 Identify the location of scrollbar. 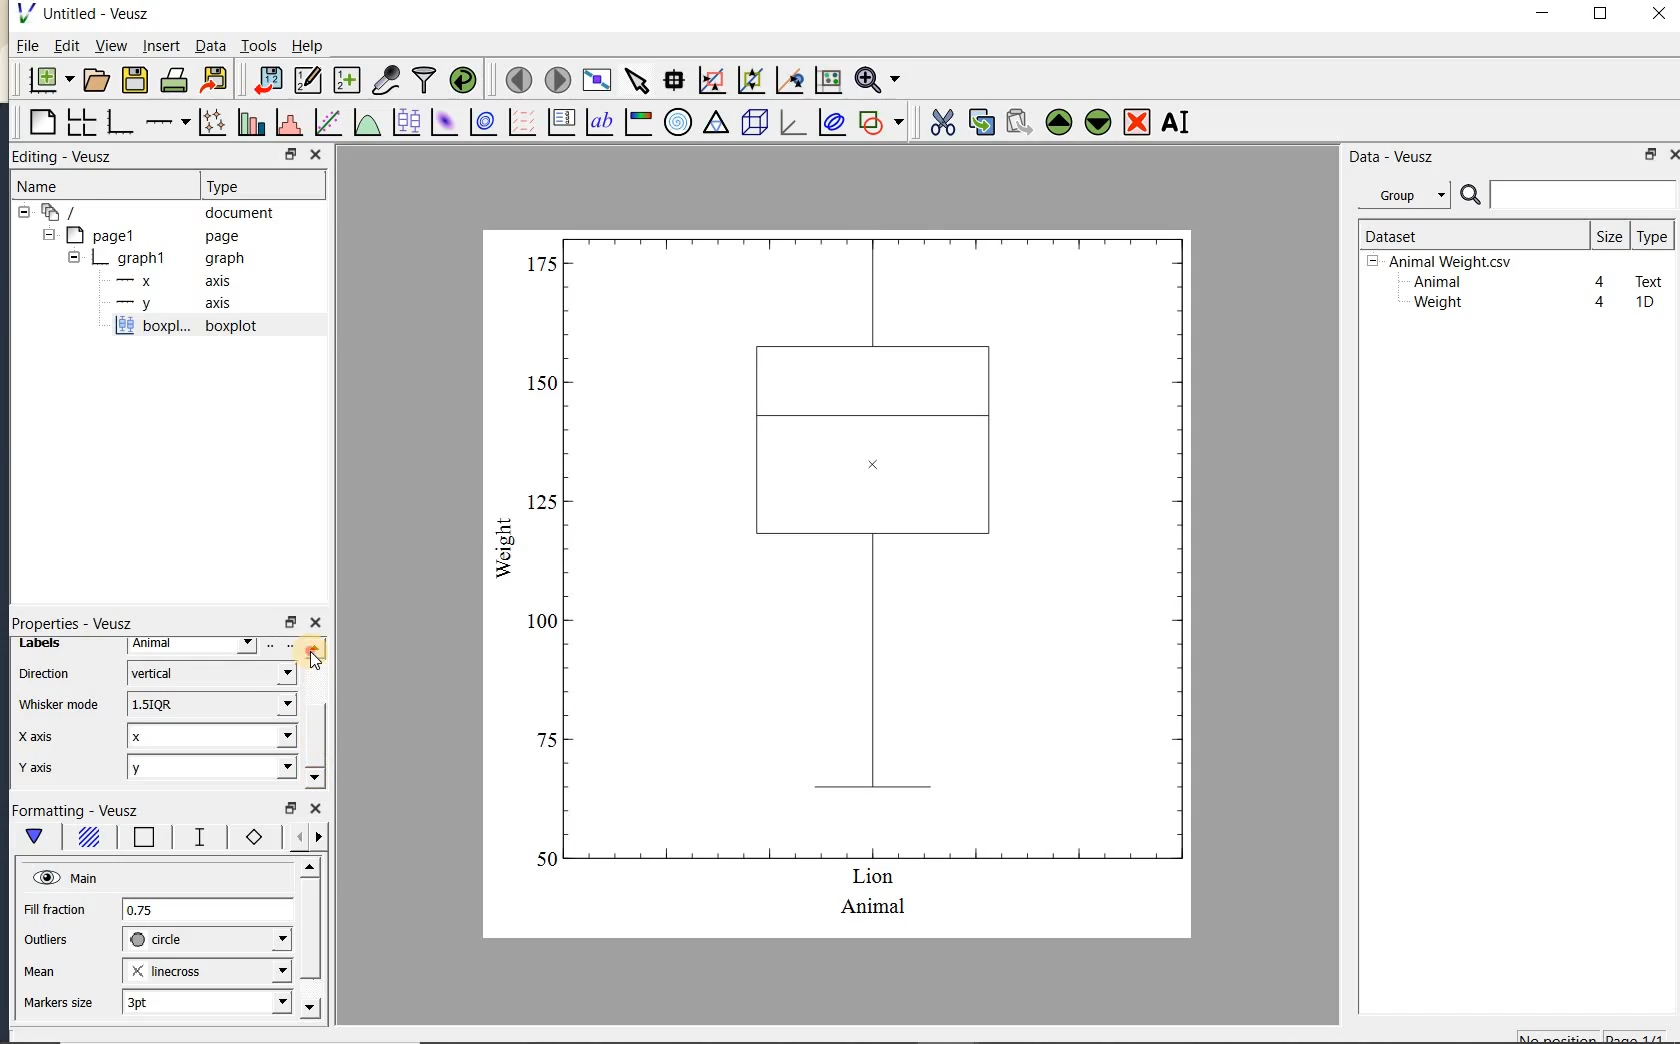
(309, 939).